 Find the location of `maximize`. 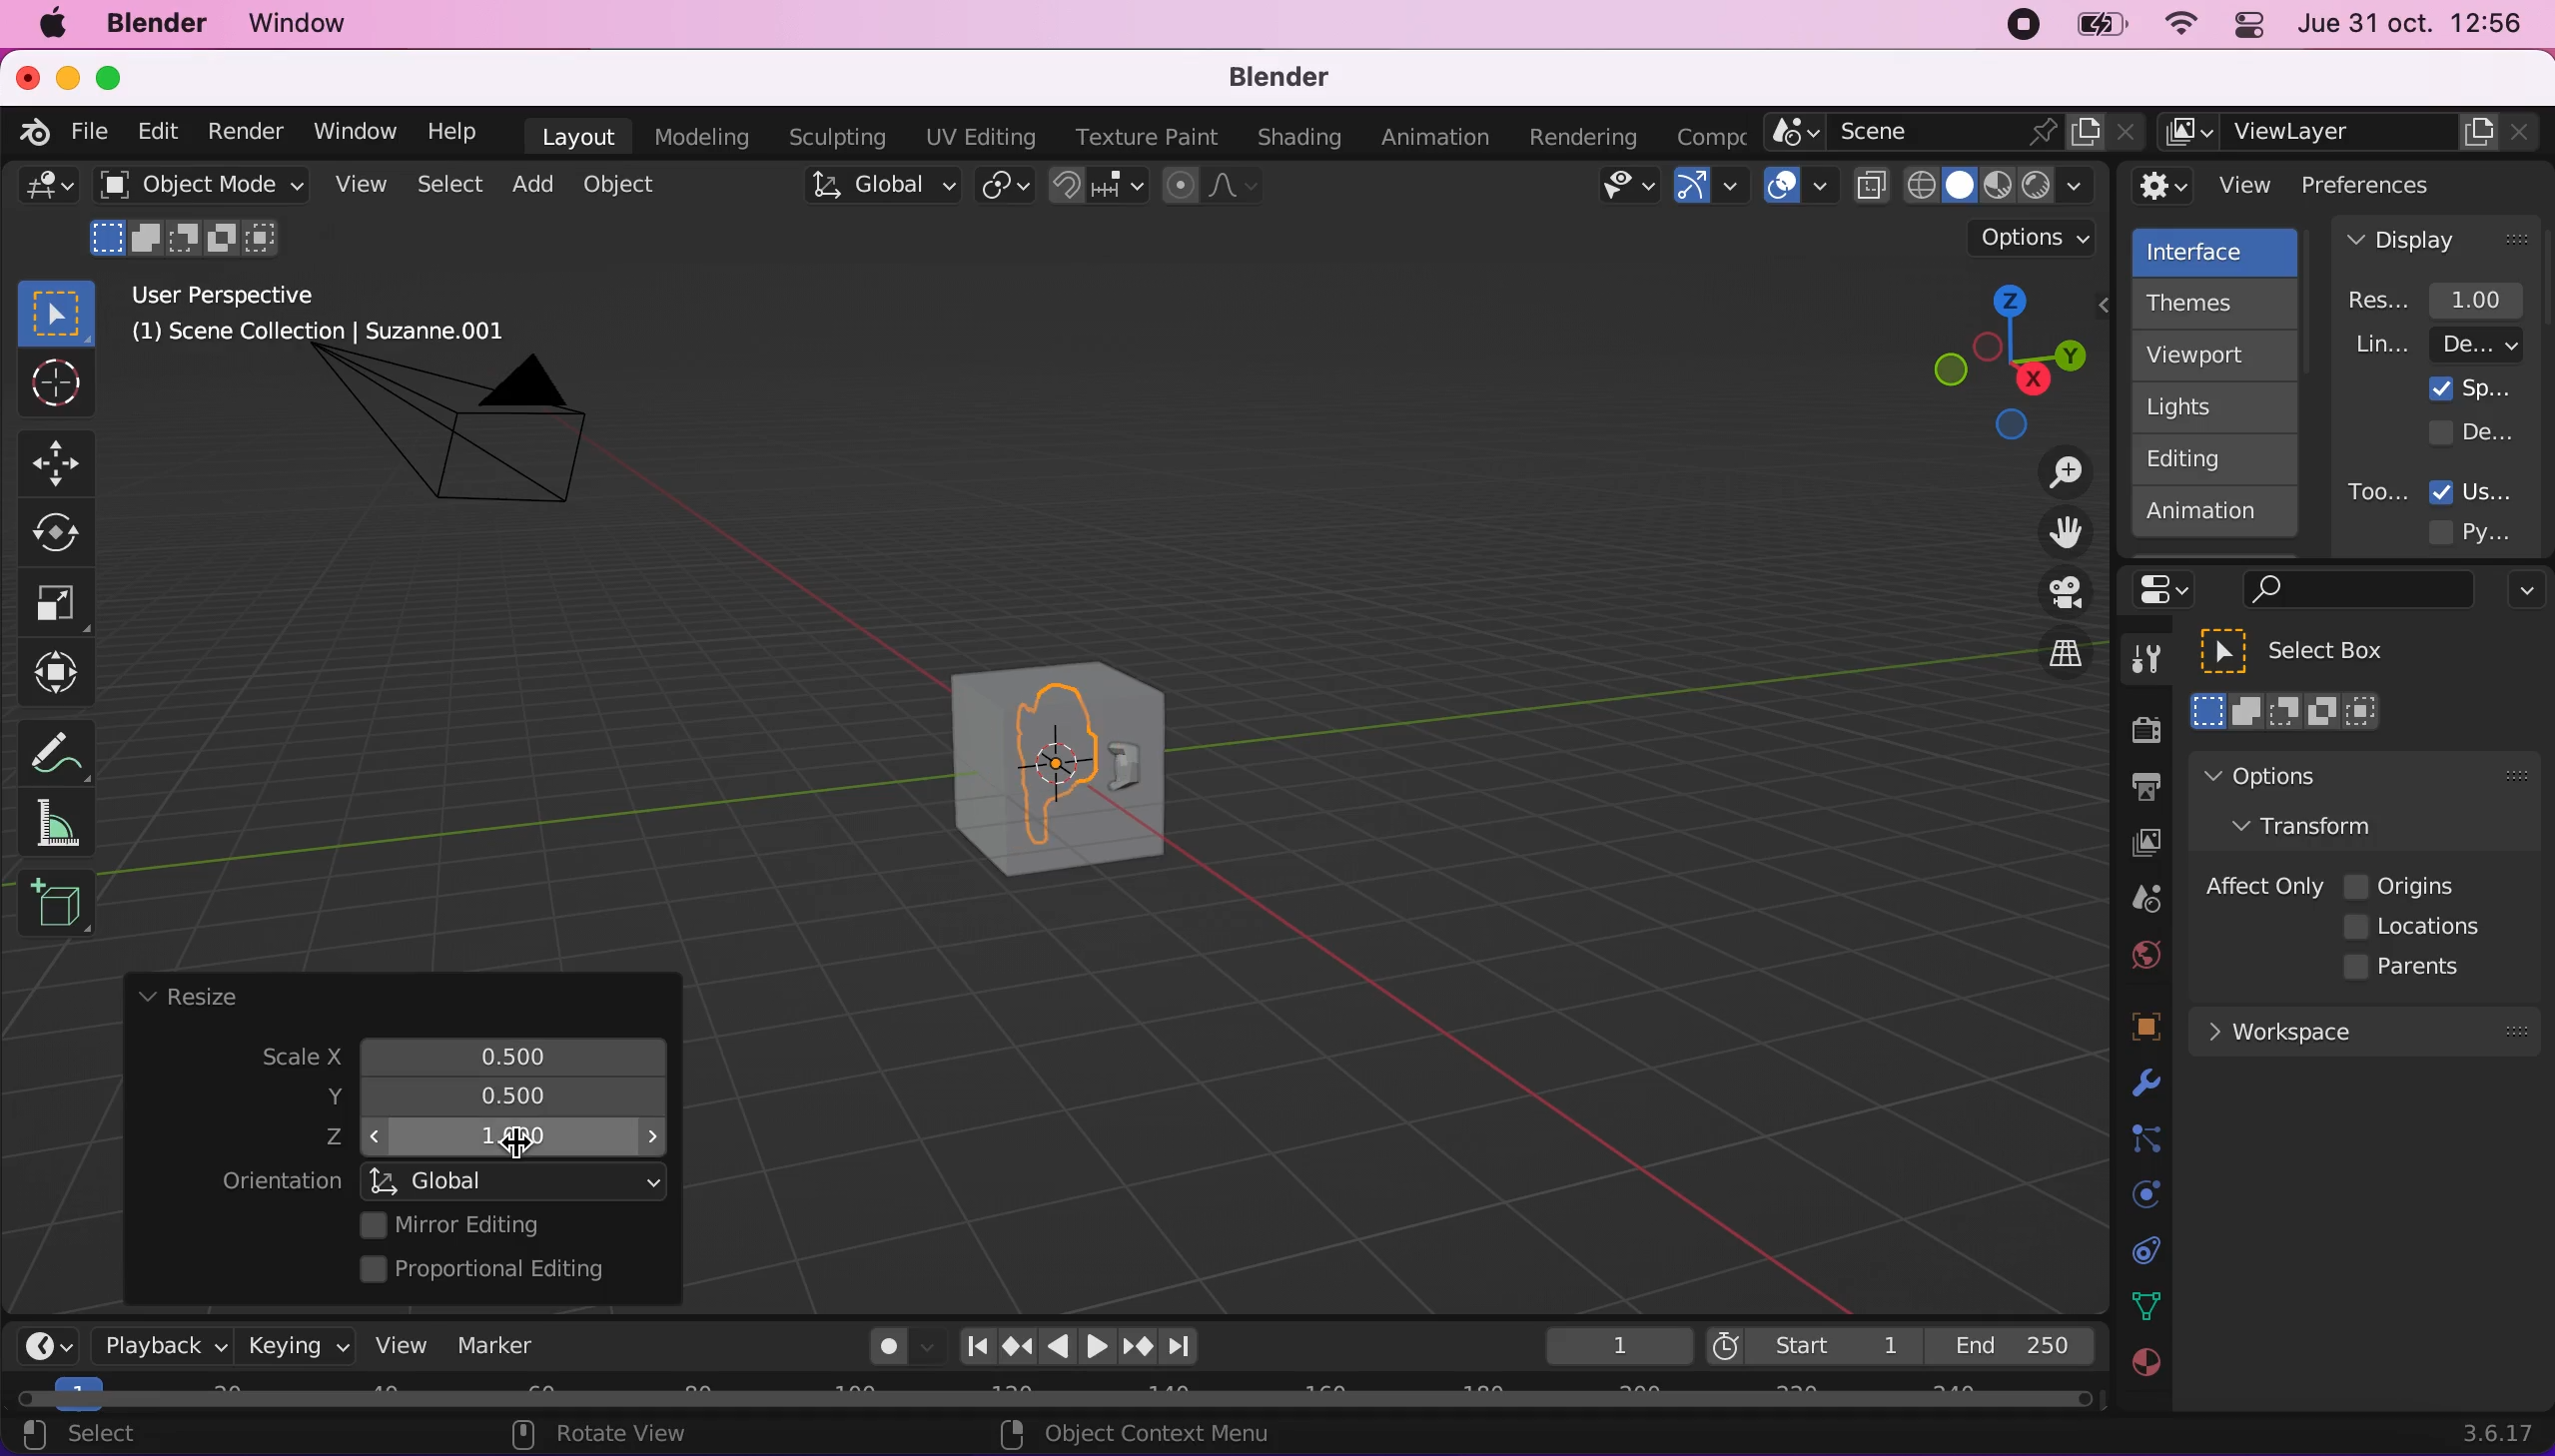

maximize is located at coordinates (120, 77).